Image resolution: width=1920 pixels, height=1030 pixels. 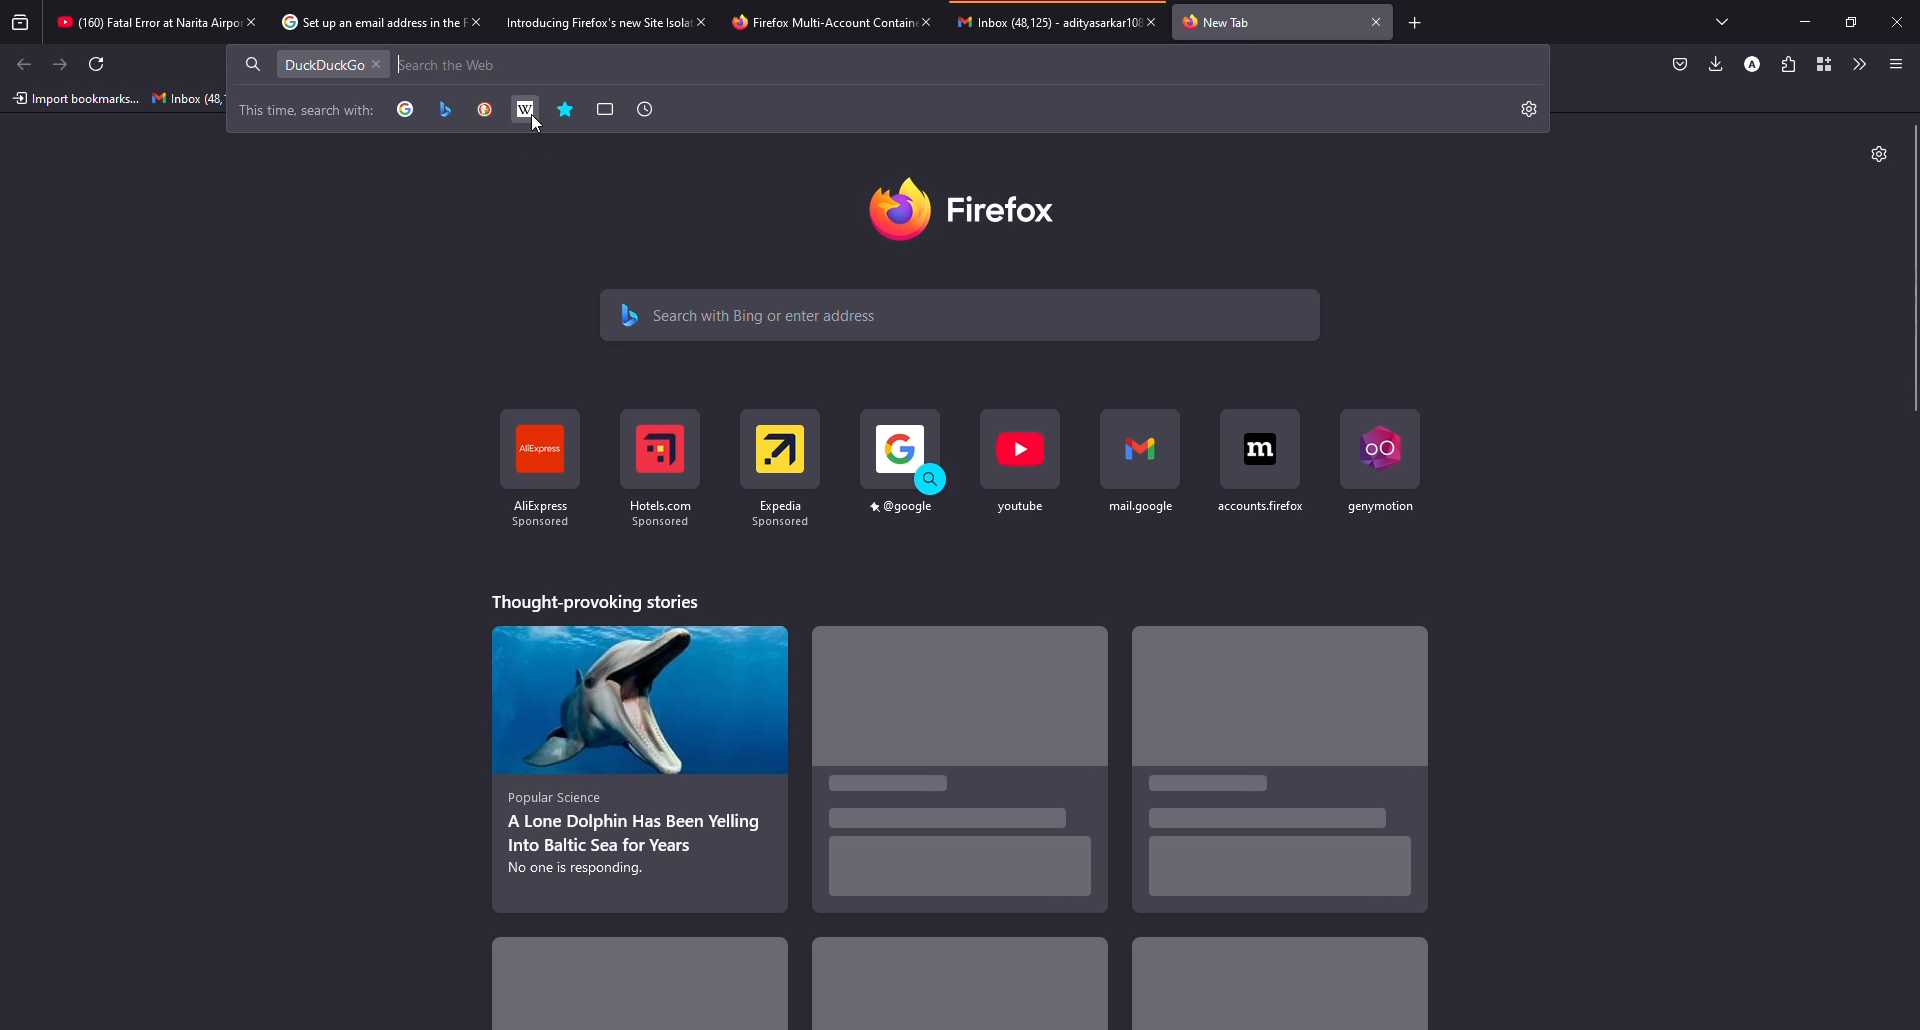 I want to click on search, so click(x=772, y=314).